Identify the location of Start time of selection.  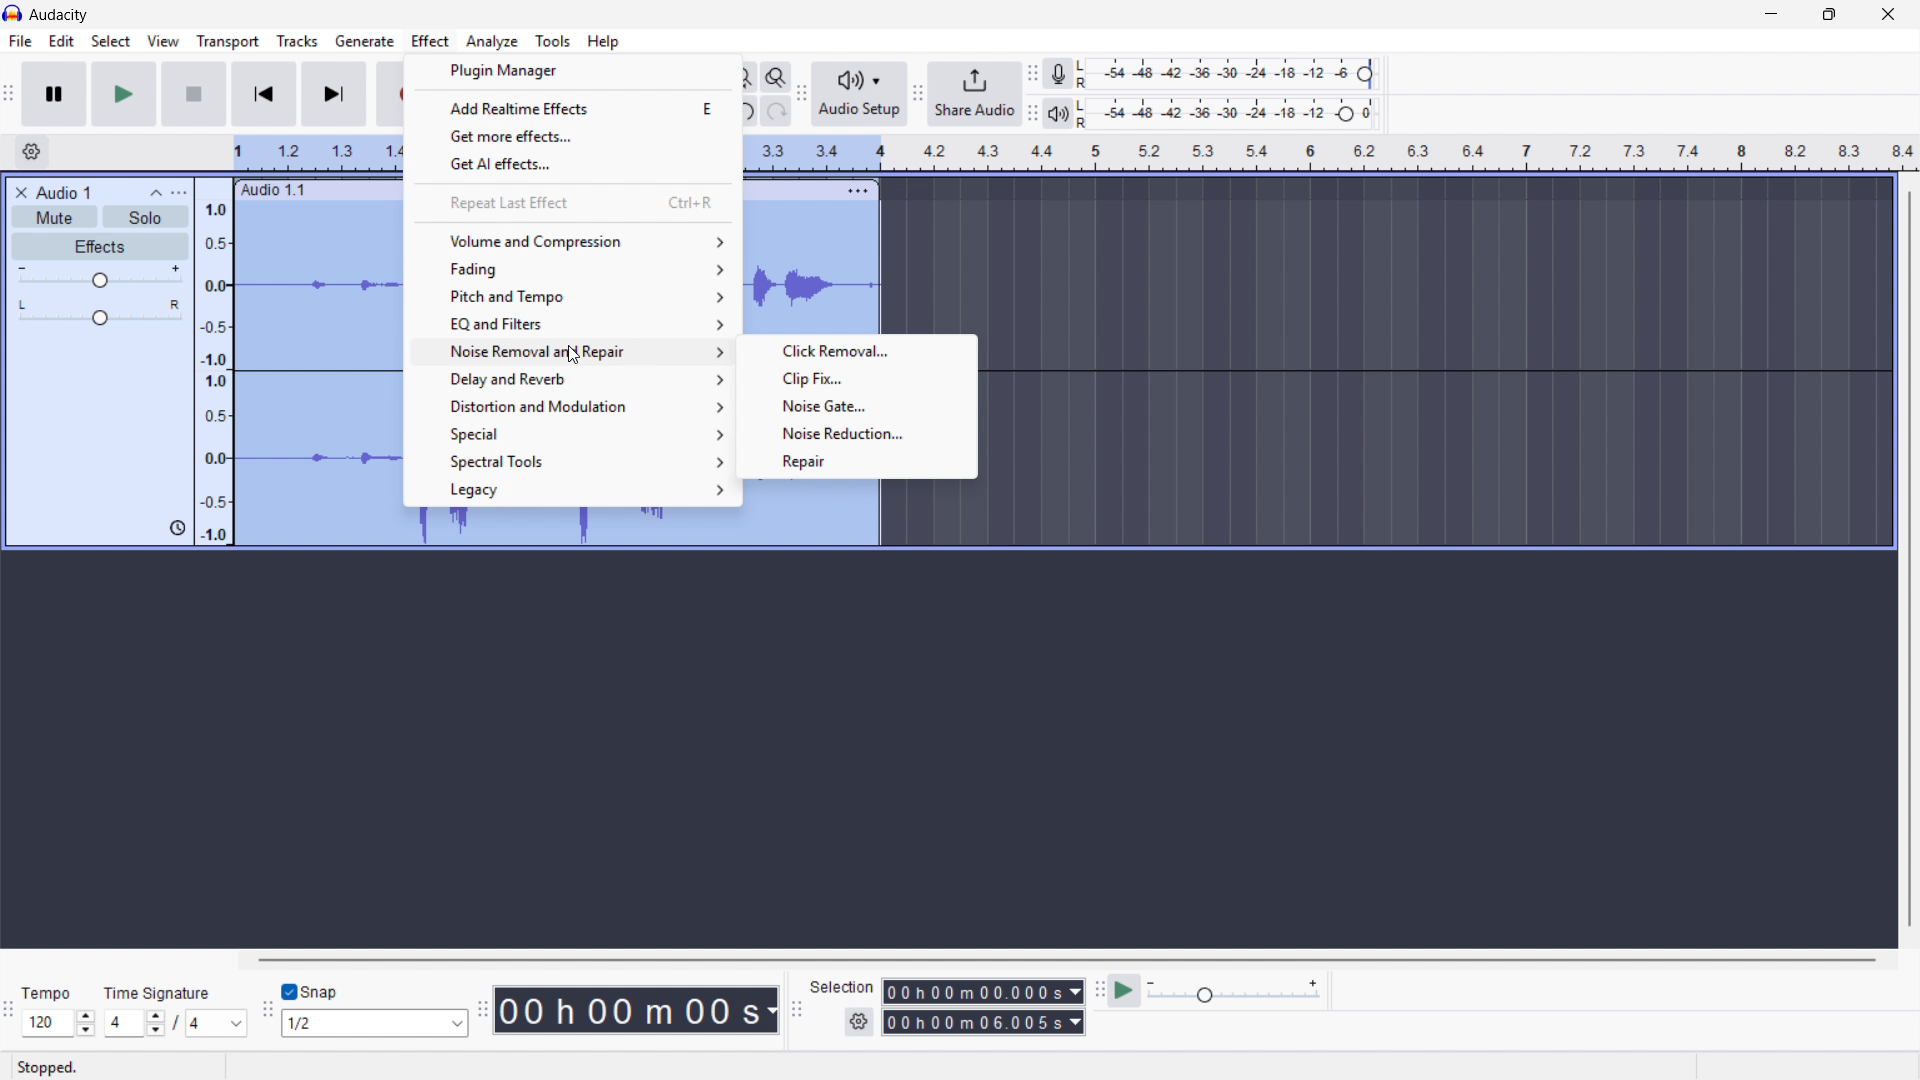
(983, 992).